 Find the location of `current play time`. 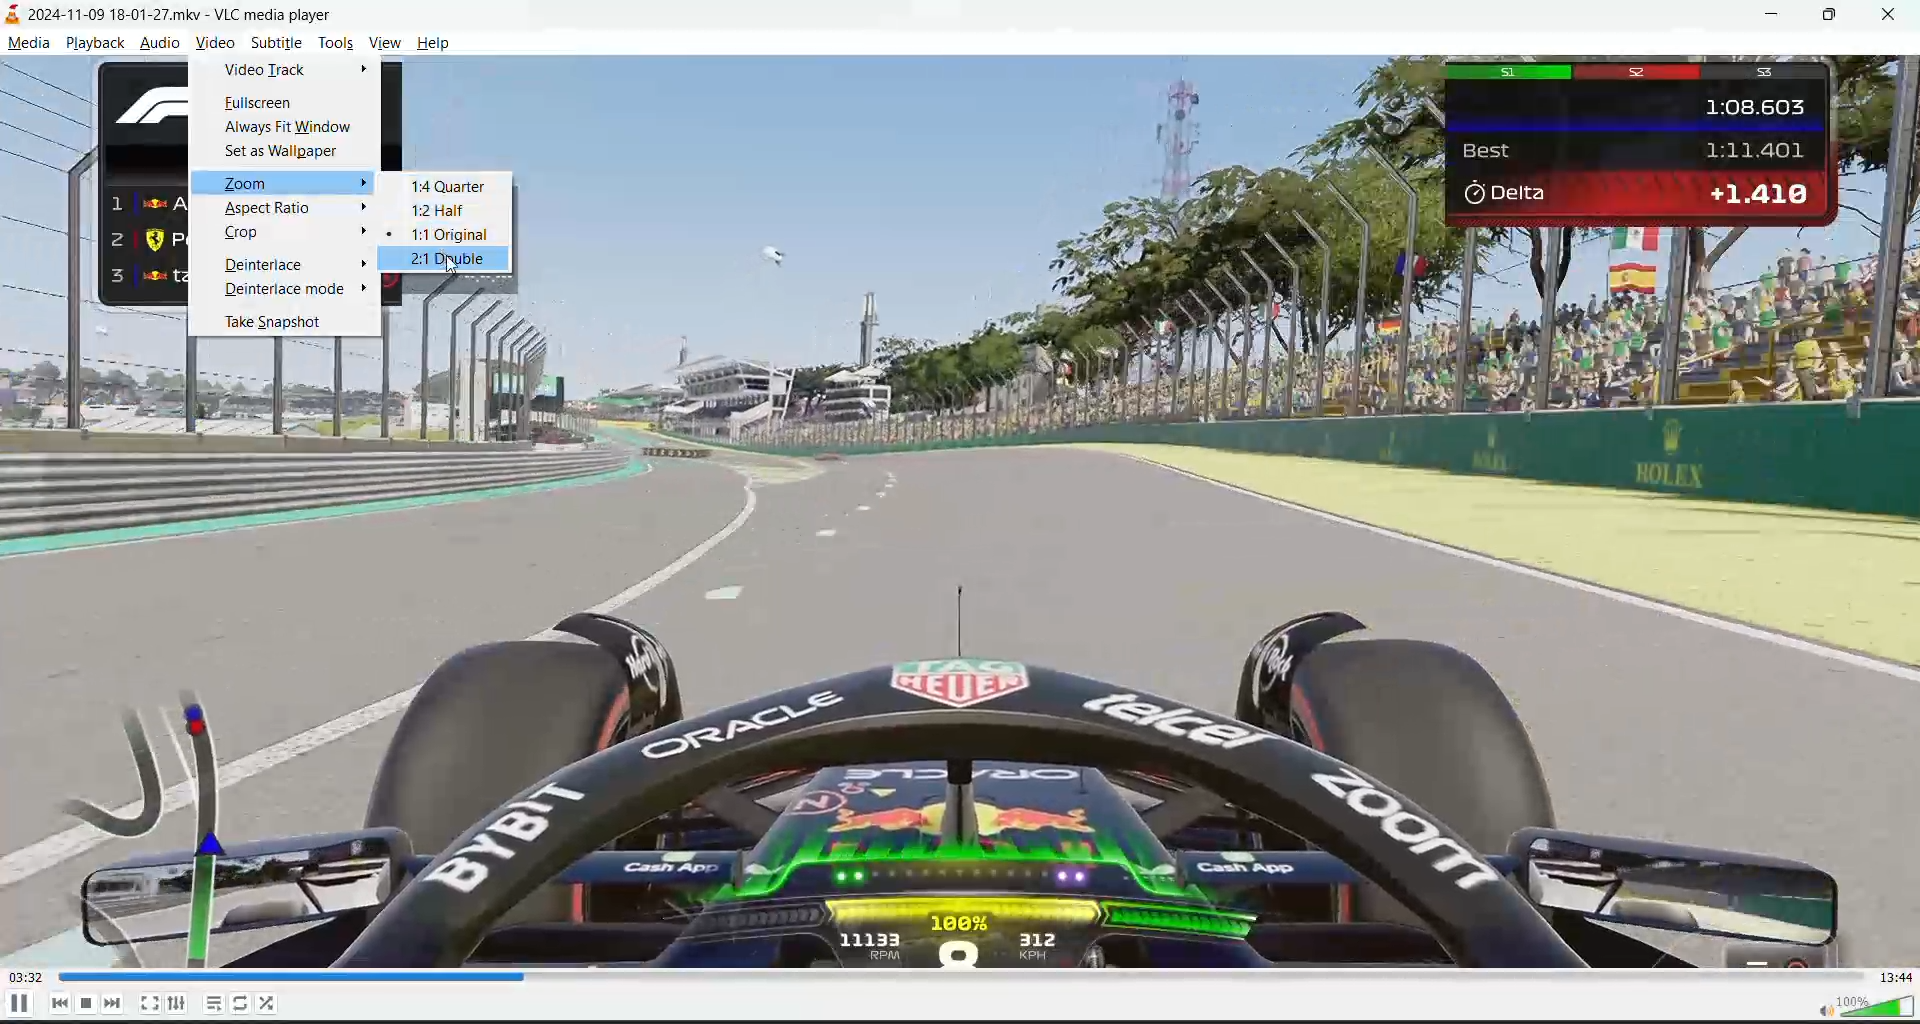

current play time is located at coordinates (27, 979).